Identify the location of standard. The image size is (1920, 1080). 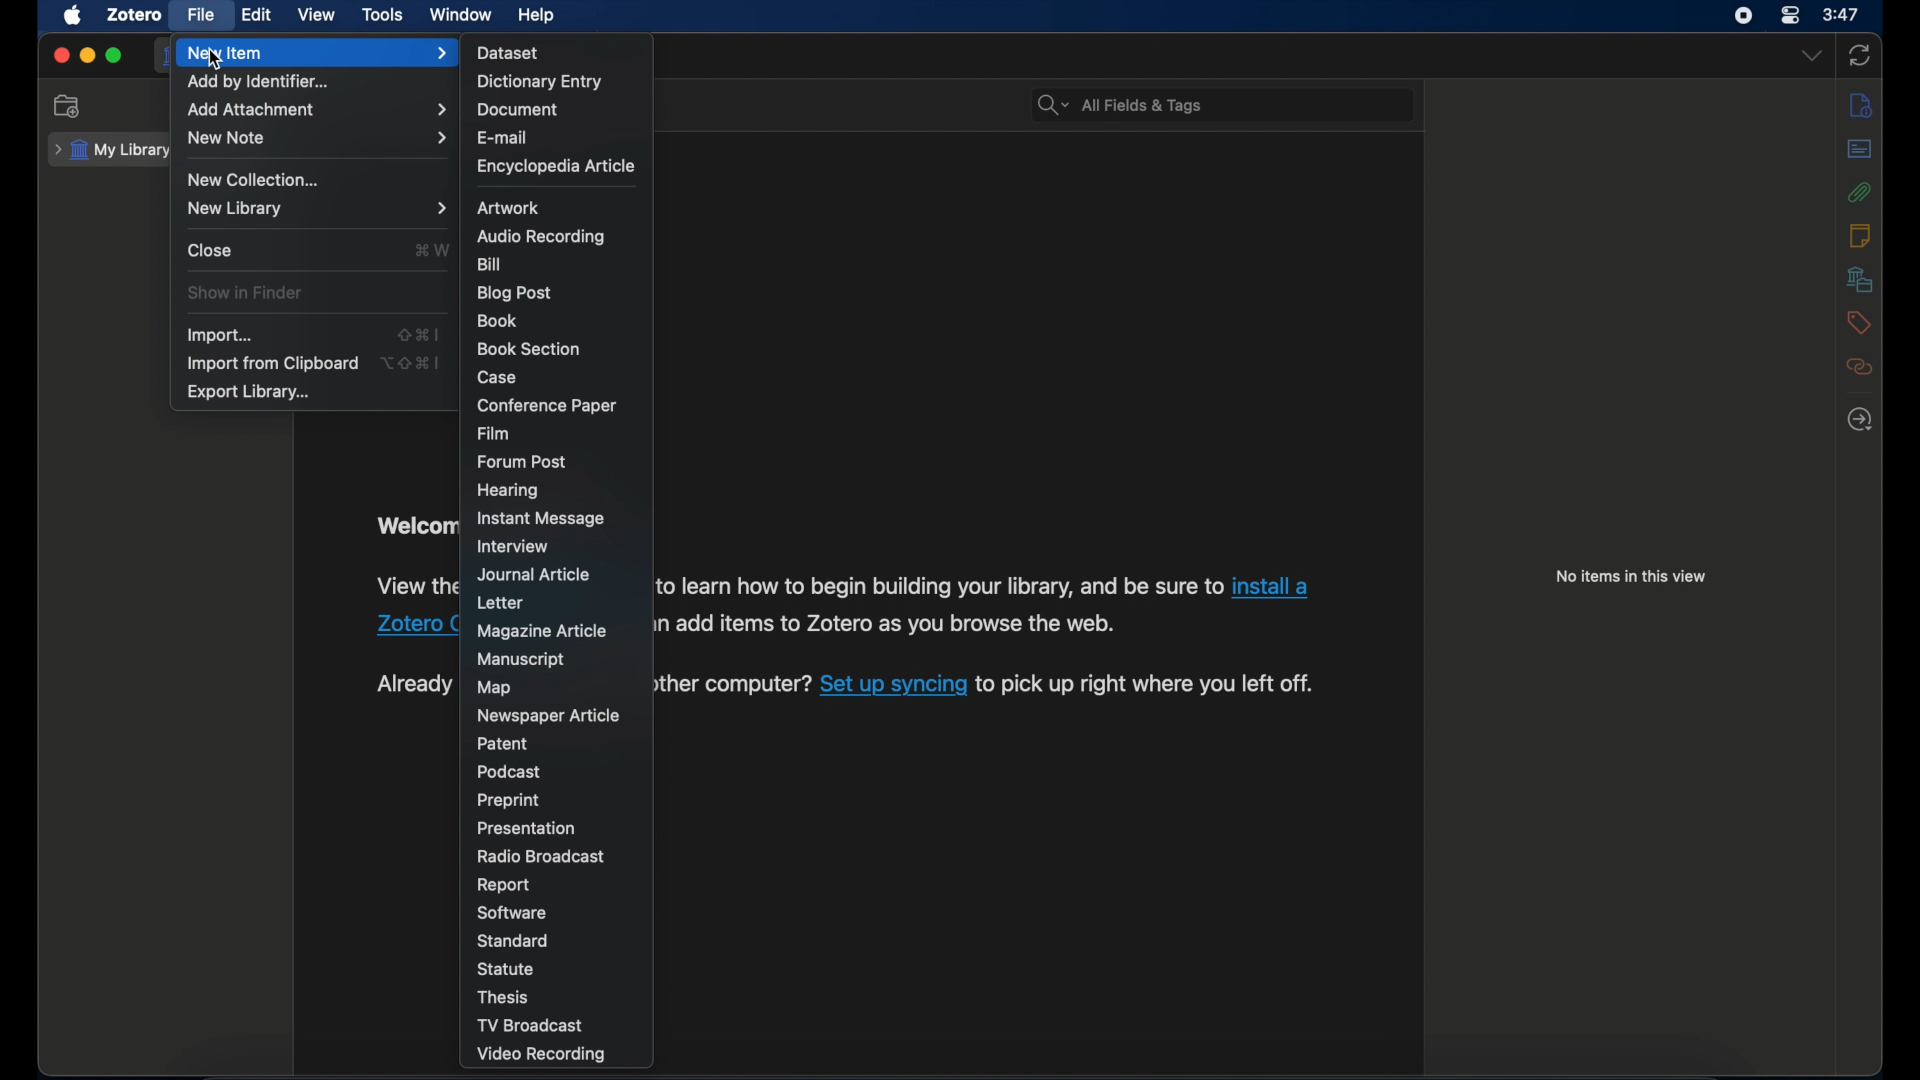
(514, 941).